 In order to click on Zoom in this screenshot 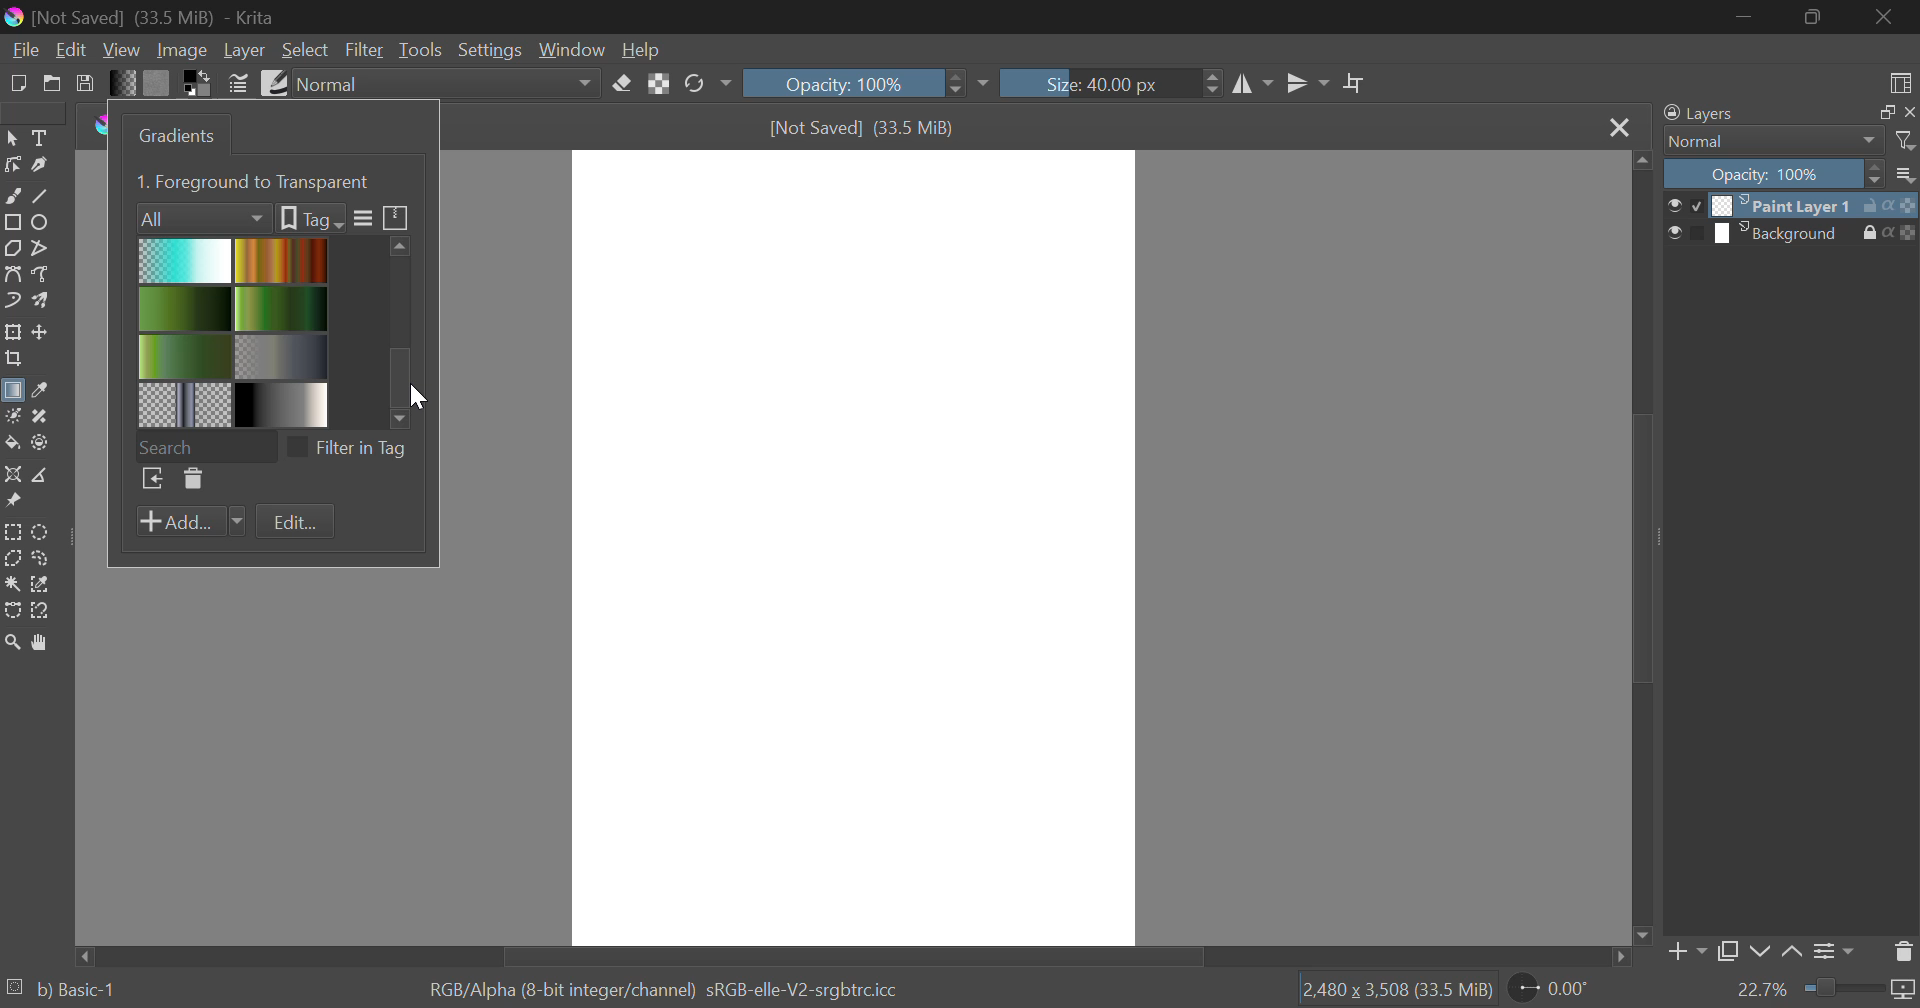, I will do `click(12, 642)`.